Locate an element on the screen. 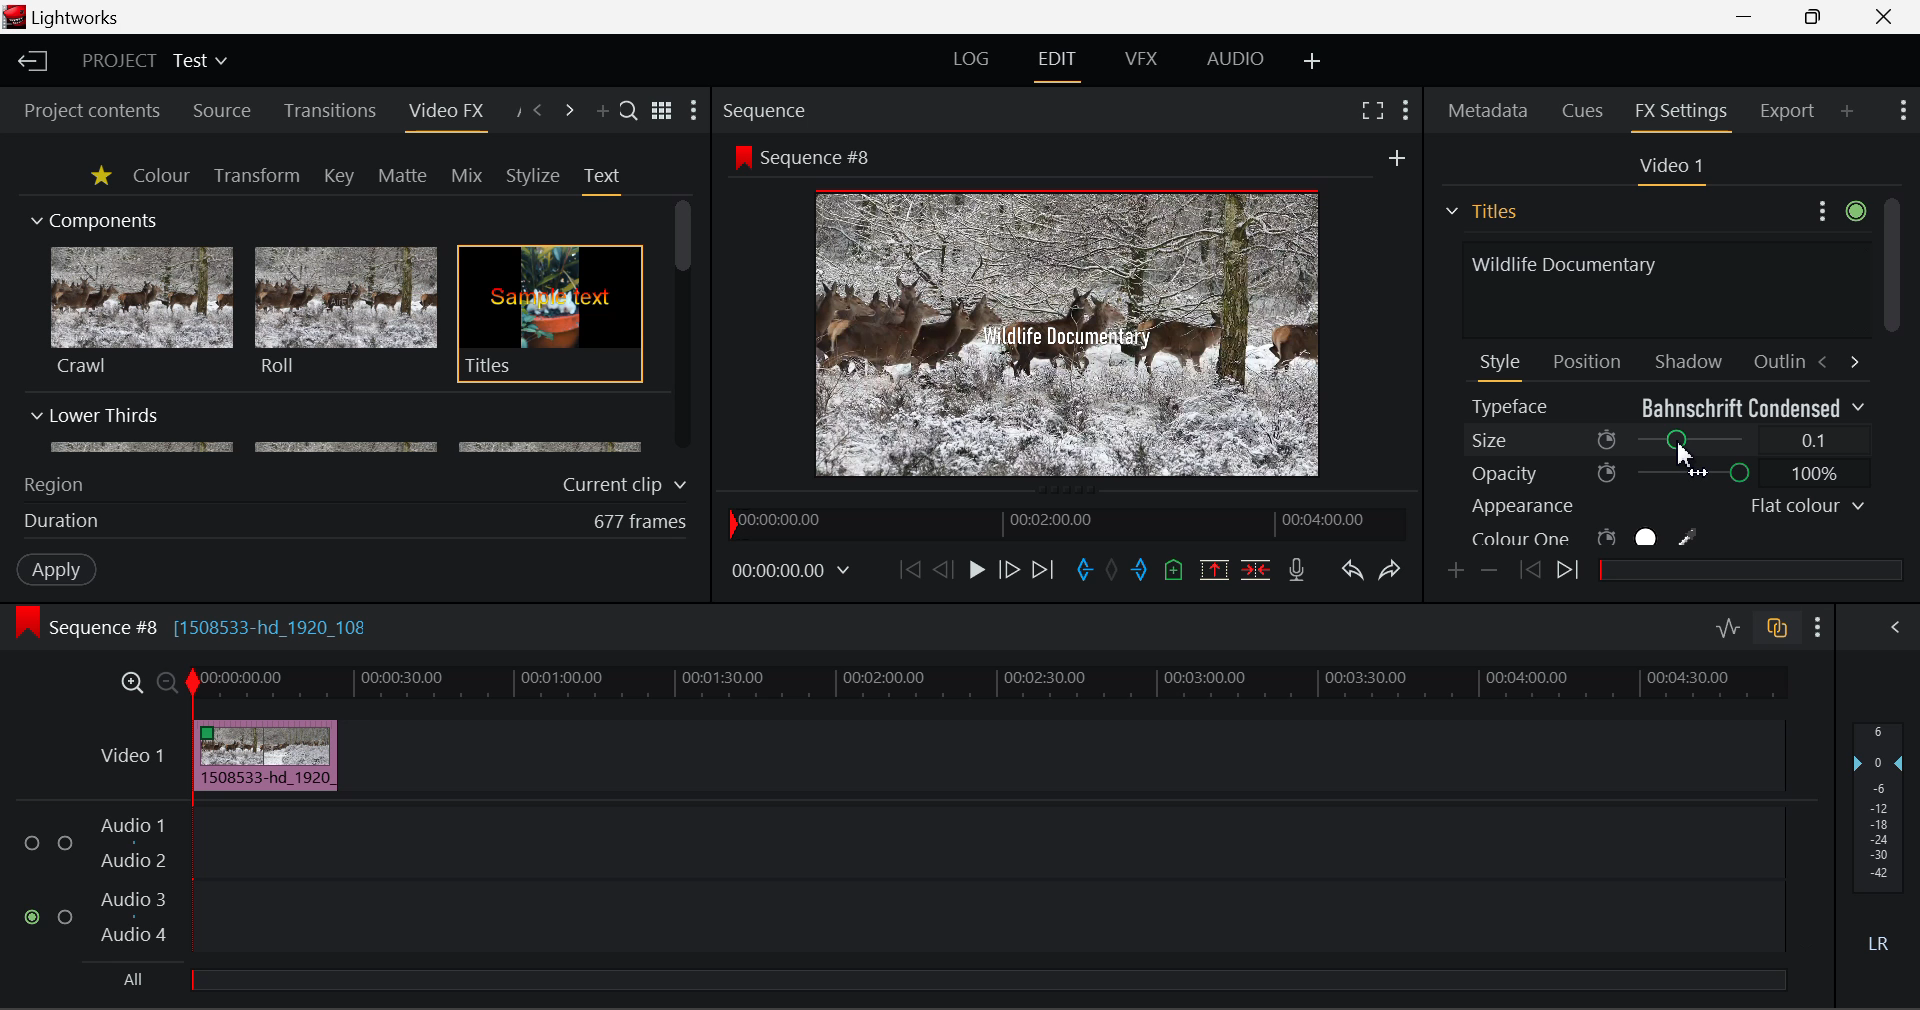 This screenshot has height=1010, width=1920. Audio Input is located at coordinates (982, 883).